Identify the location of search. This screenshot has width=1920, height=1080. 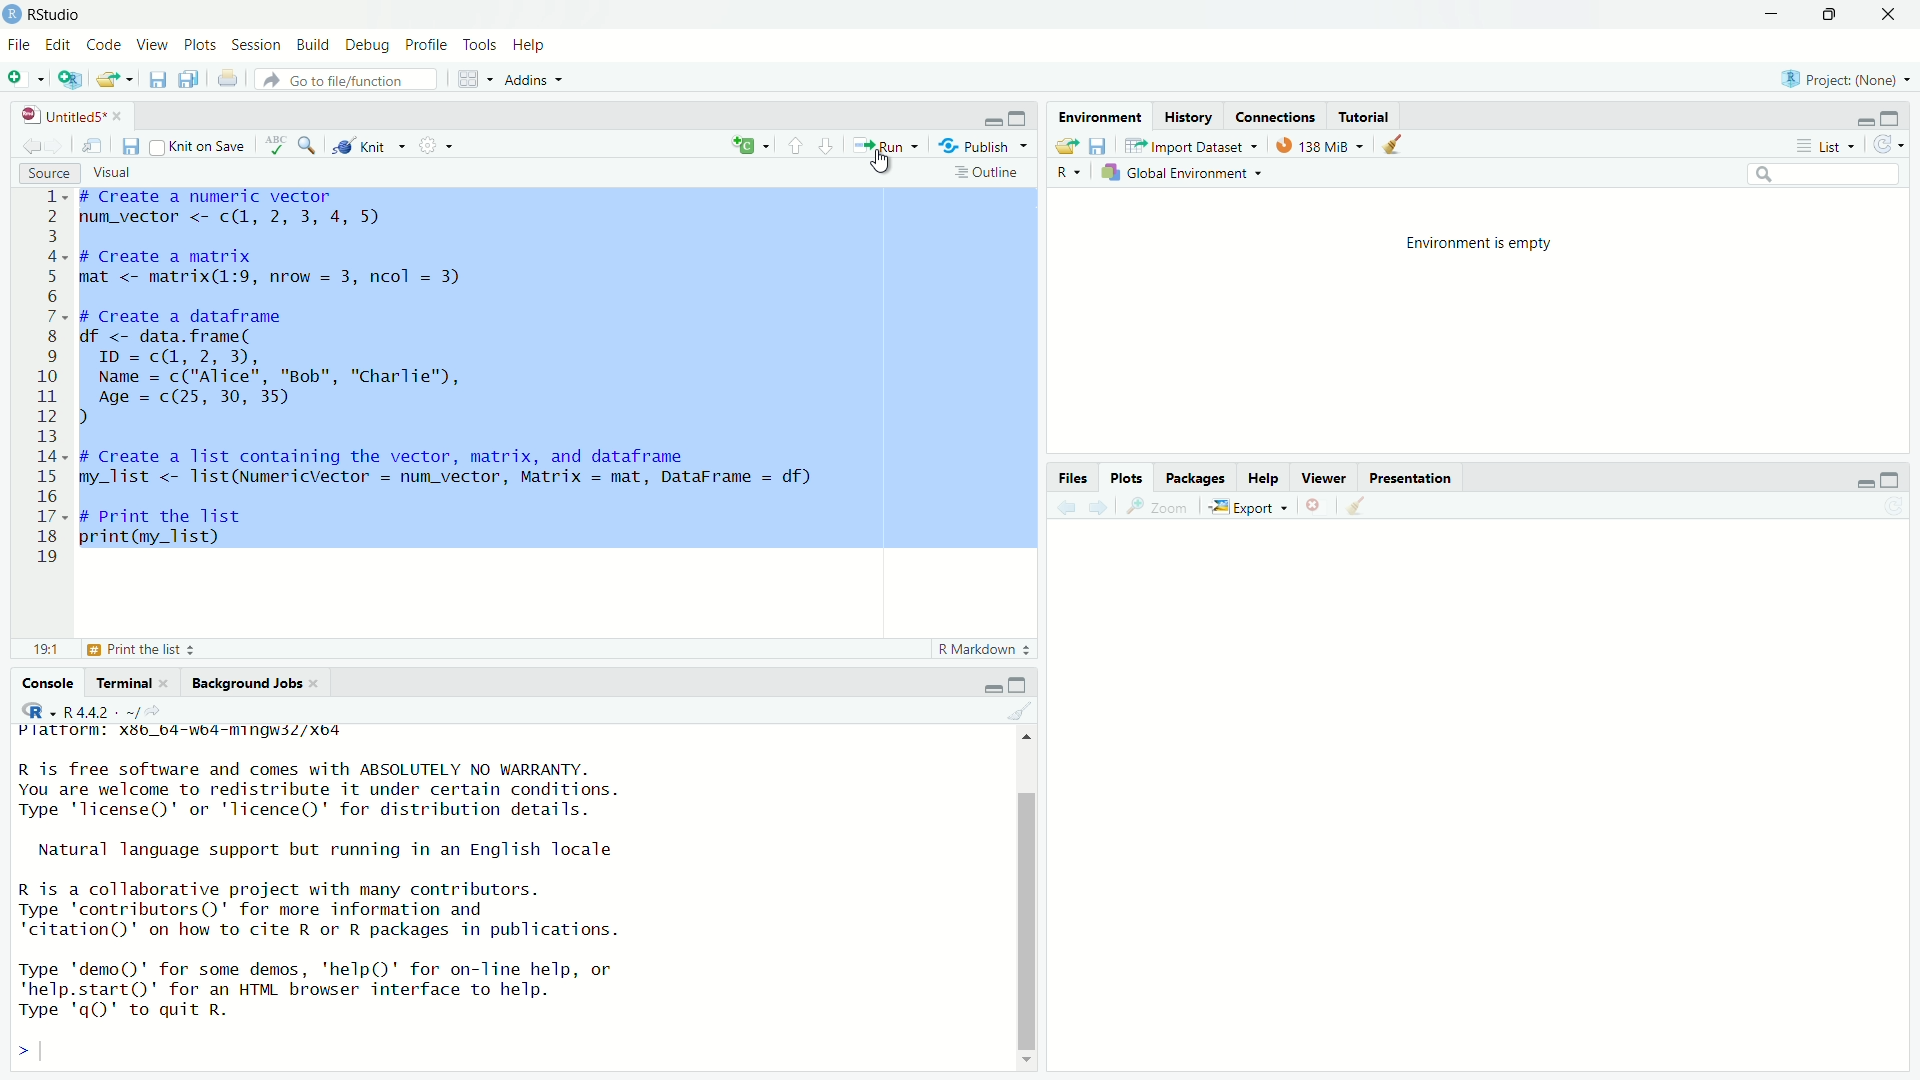
(1825, 177).